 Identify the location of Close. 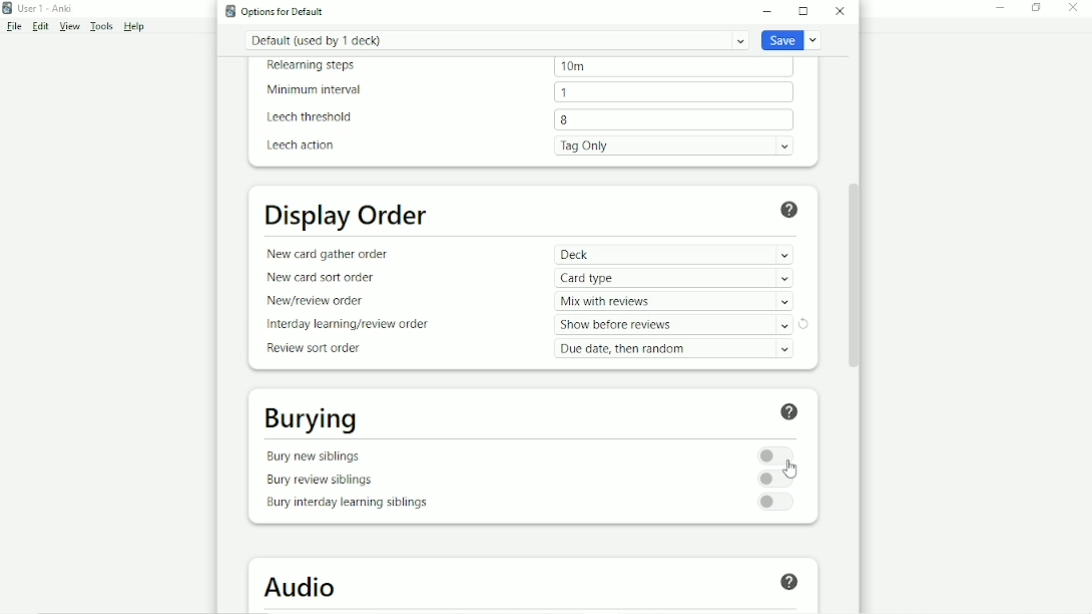
(841, 11).